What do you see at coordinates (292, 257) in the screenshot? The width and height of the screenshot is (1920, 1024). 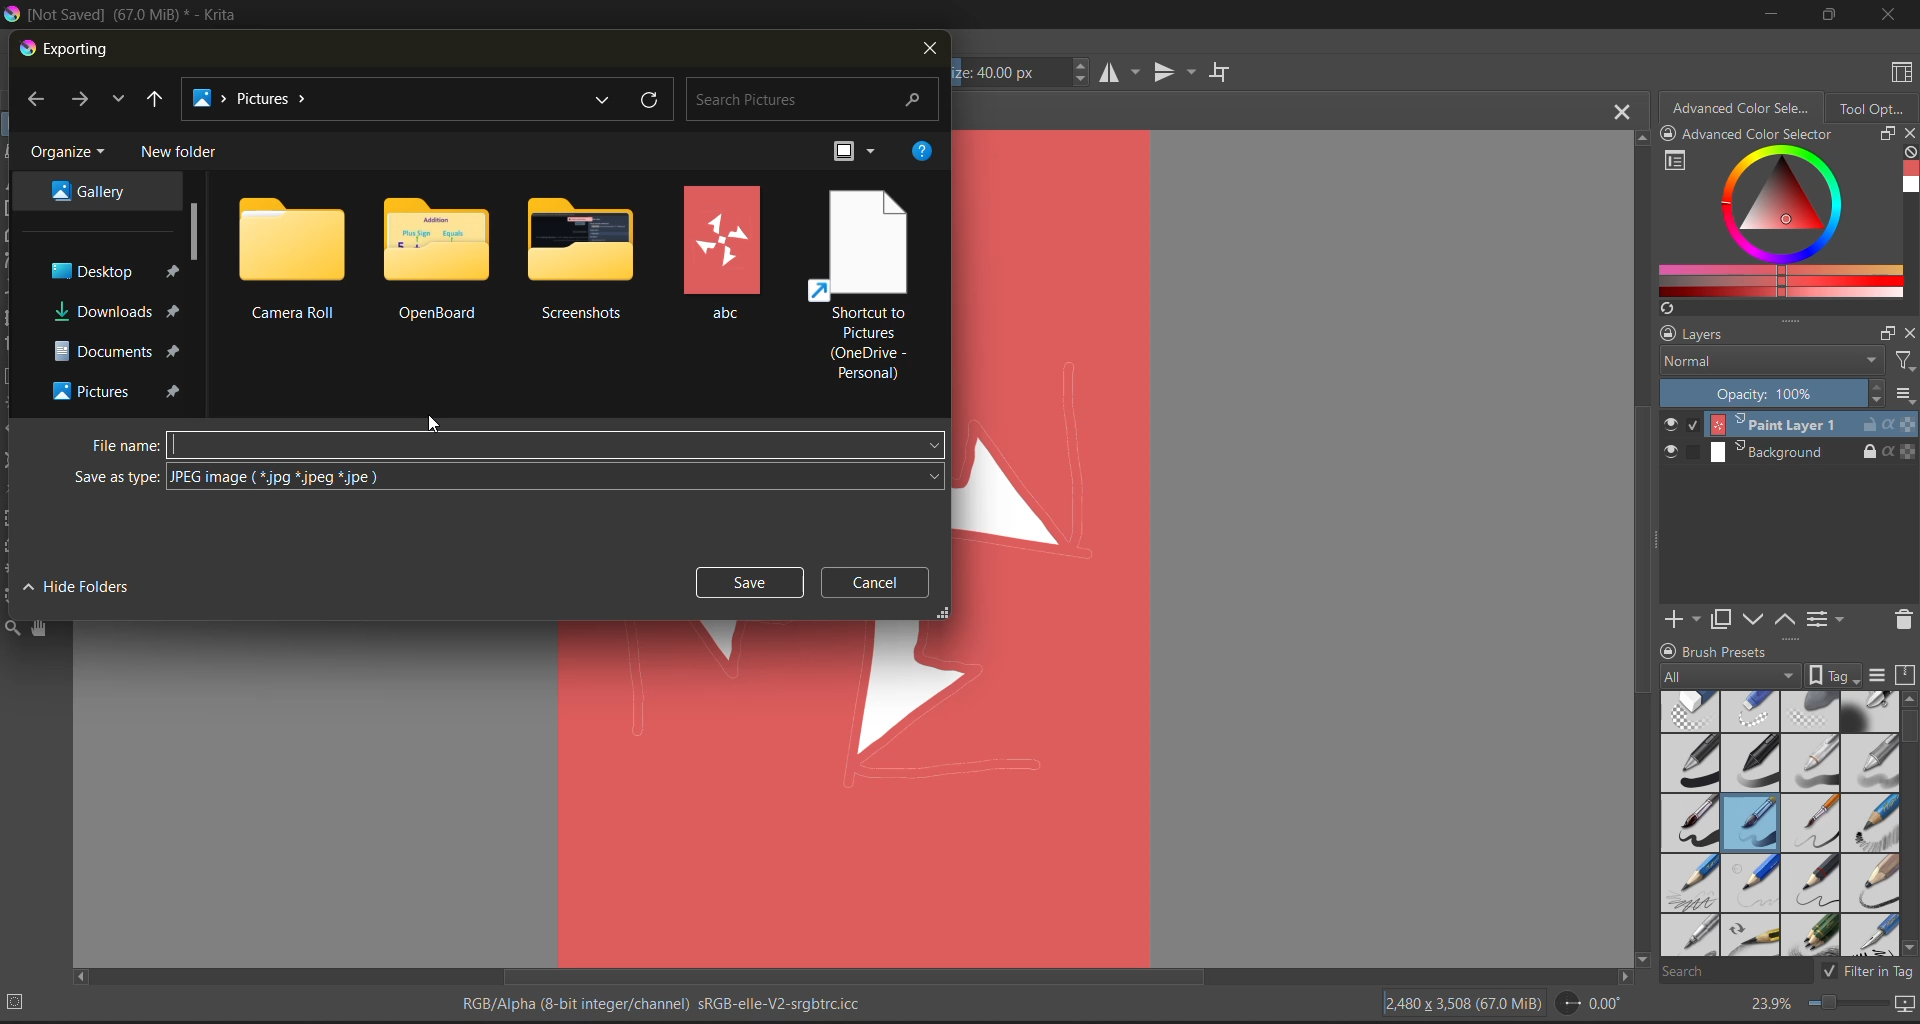 I see `folders and files` at bounding box center [292, 257].